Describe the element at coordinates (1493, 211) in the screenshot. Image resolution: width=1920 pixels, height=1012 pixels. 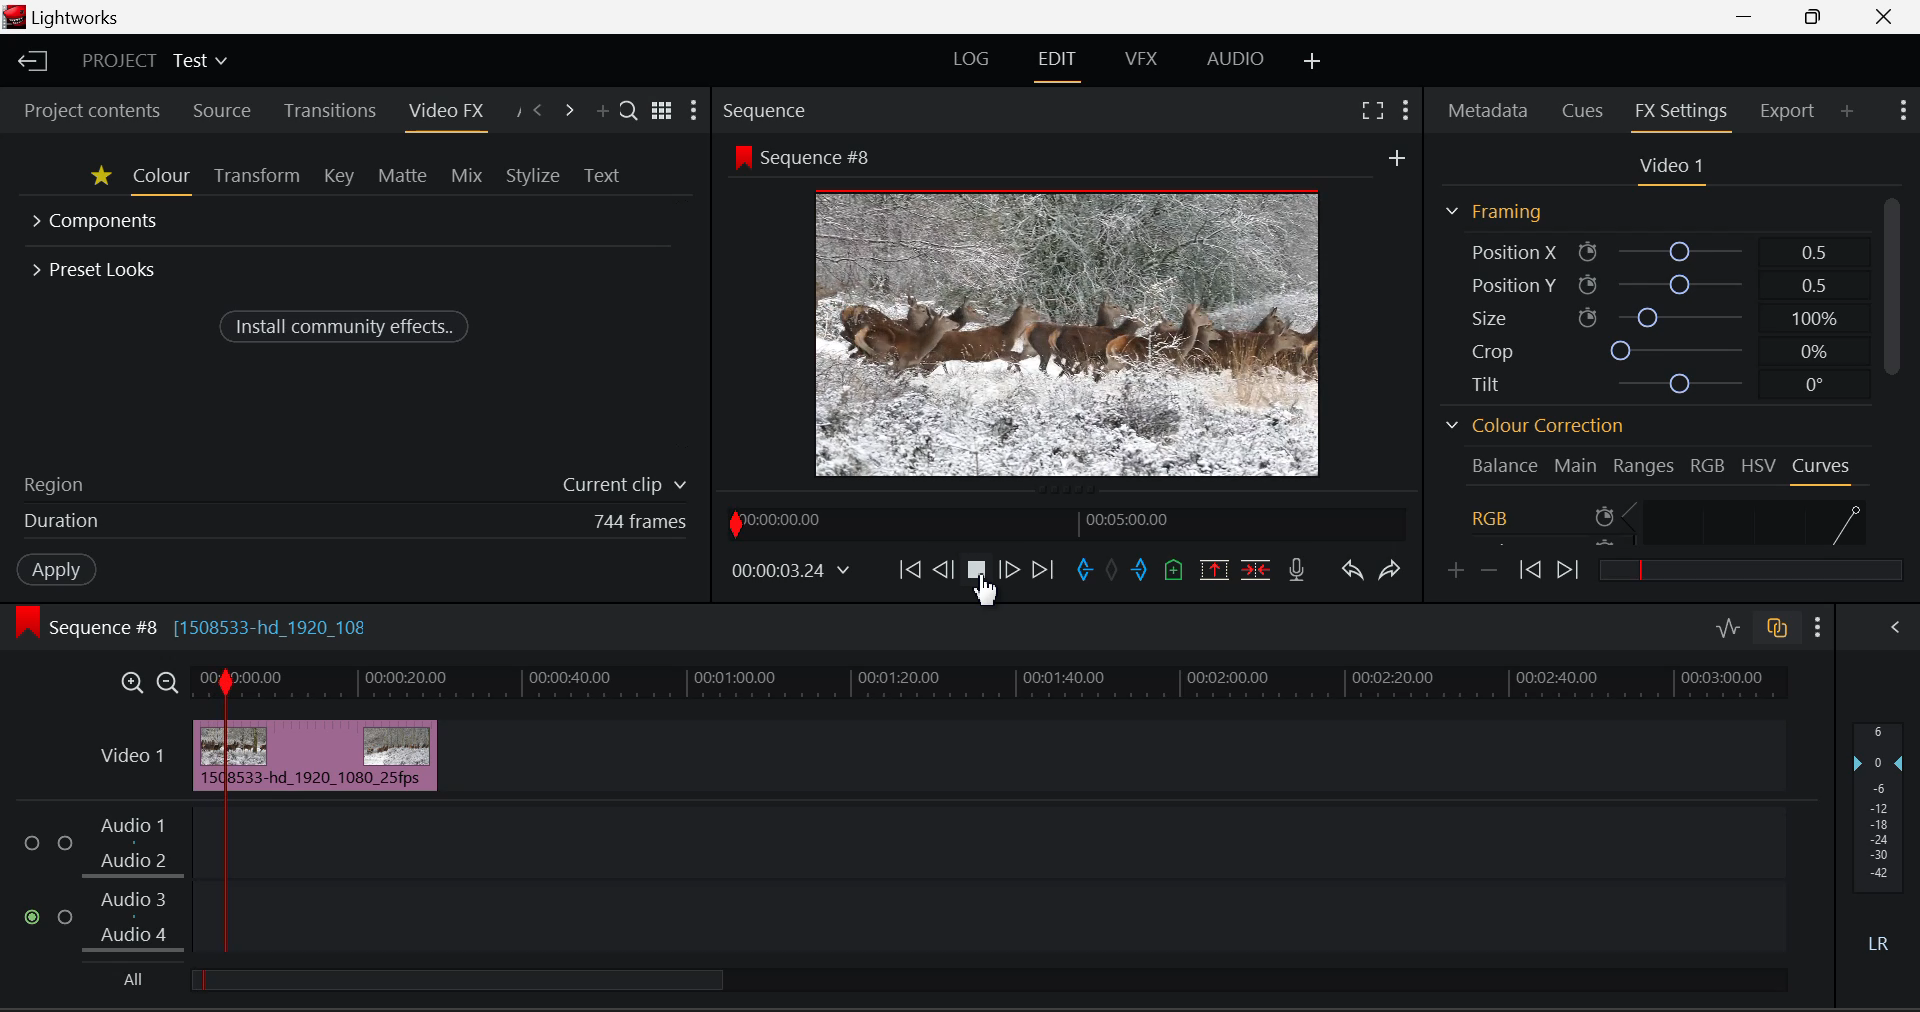
I see `Framing Section` at that location.